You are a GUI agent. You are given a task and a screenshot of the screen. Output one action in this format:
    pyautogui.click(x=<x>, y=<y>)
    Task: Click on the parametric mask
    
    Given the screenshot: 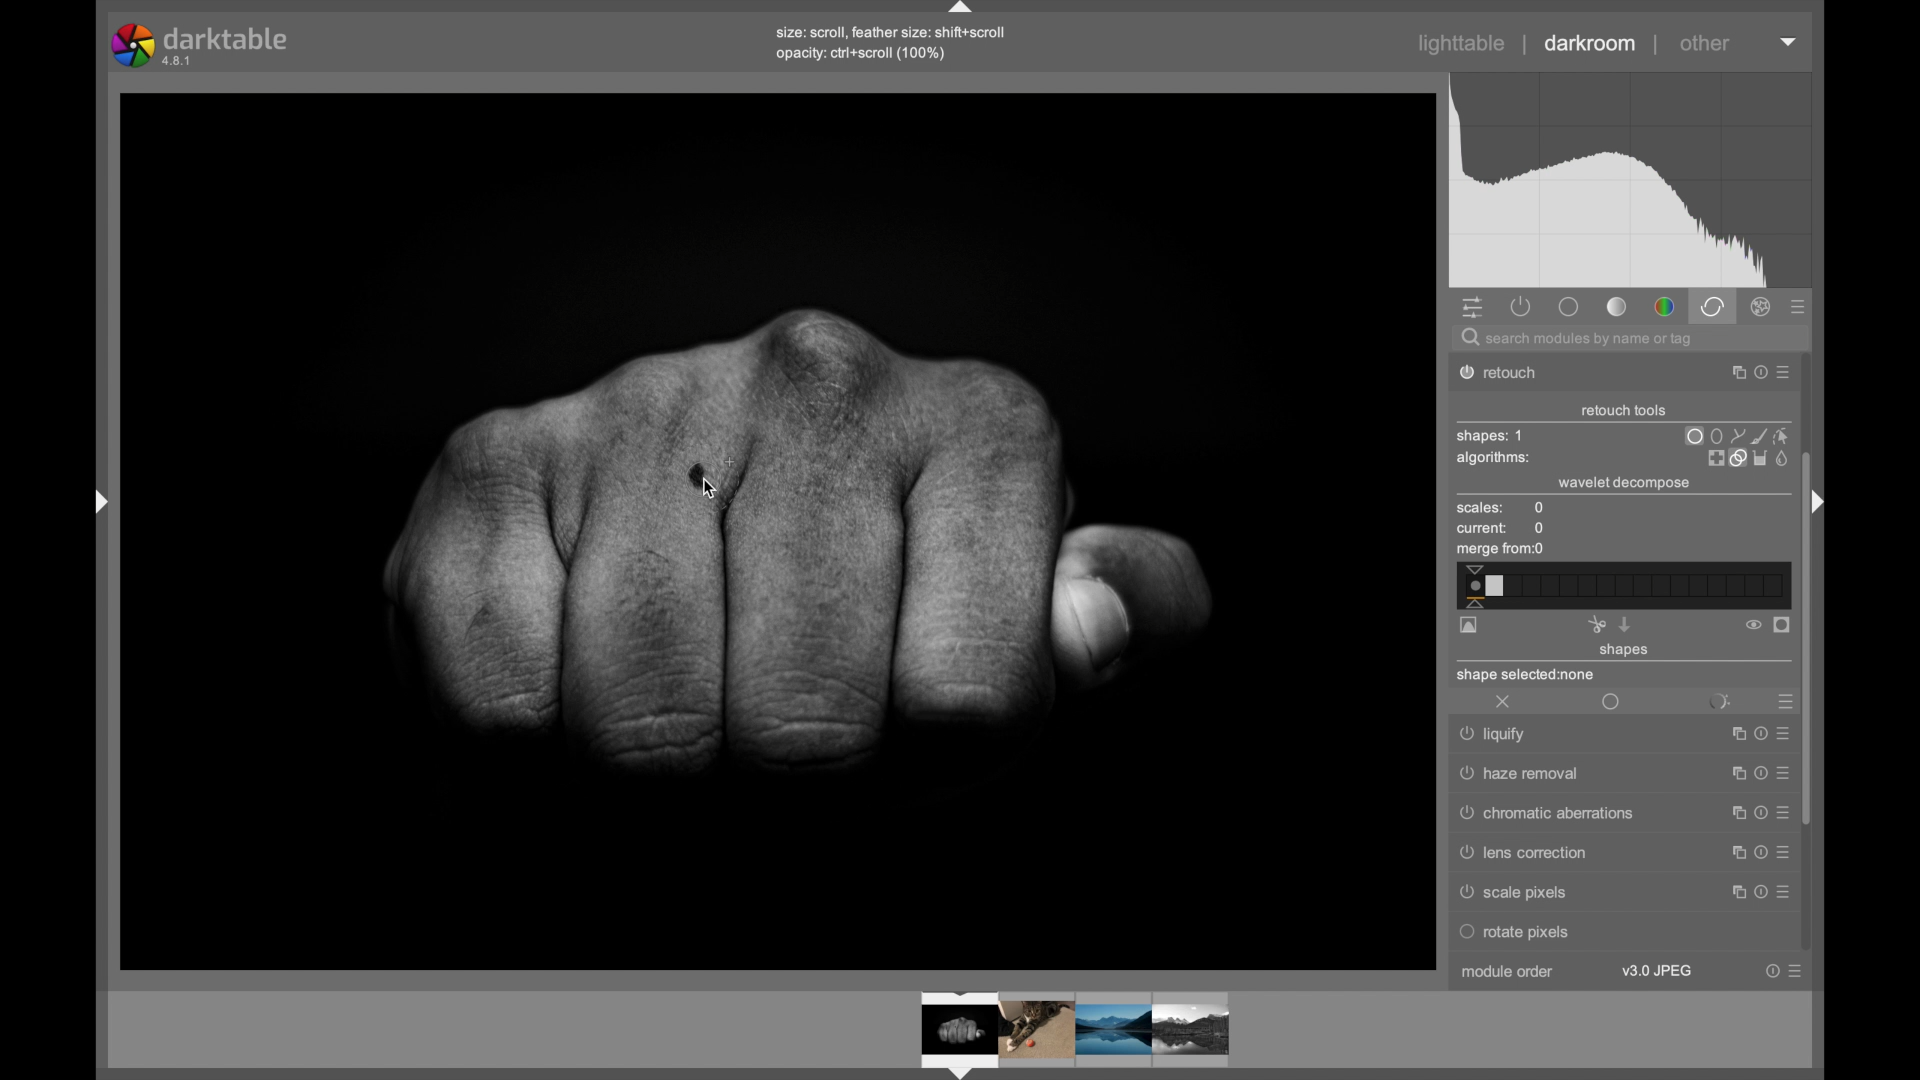 What is the action you would take?
    pyautogui.click(x=1718, y=702)
    